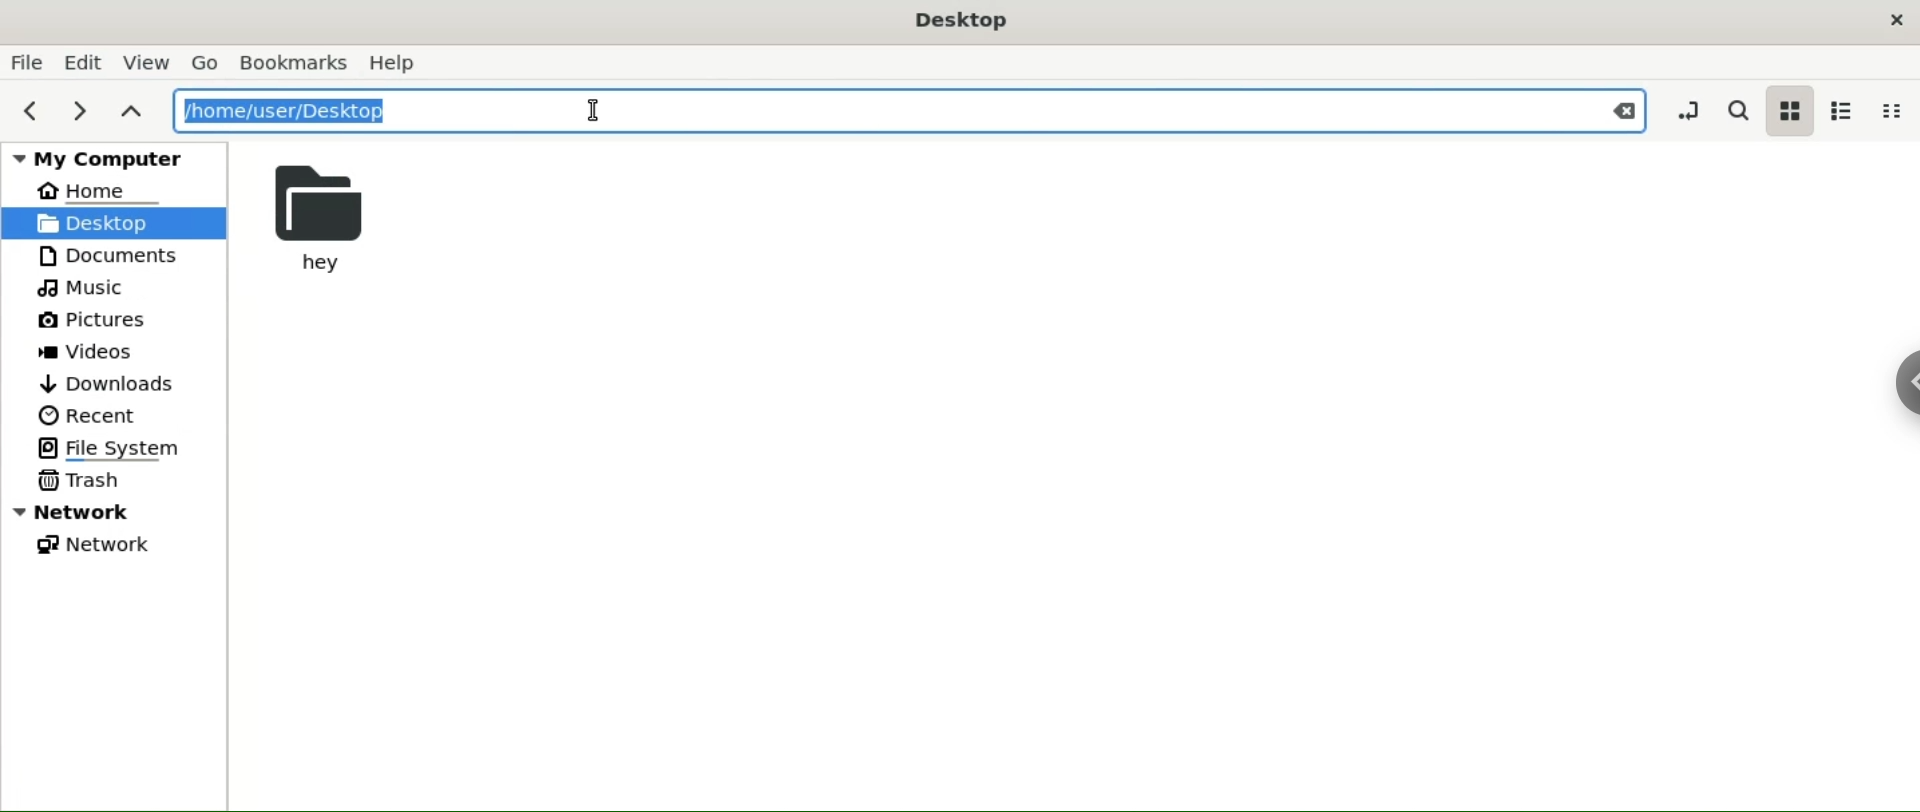  Describe the element at coordinates (87, 288) in the screenshot. I see `music` at that location.